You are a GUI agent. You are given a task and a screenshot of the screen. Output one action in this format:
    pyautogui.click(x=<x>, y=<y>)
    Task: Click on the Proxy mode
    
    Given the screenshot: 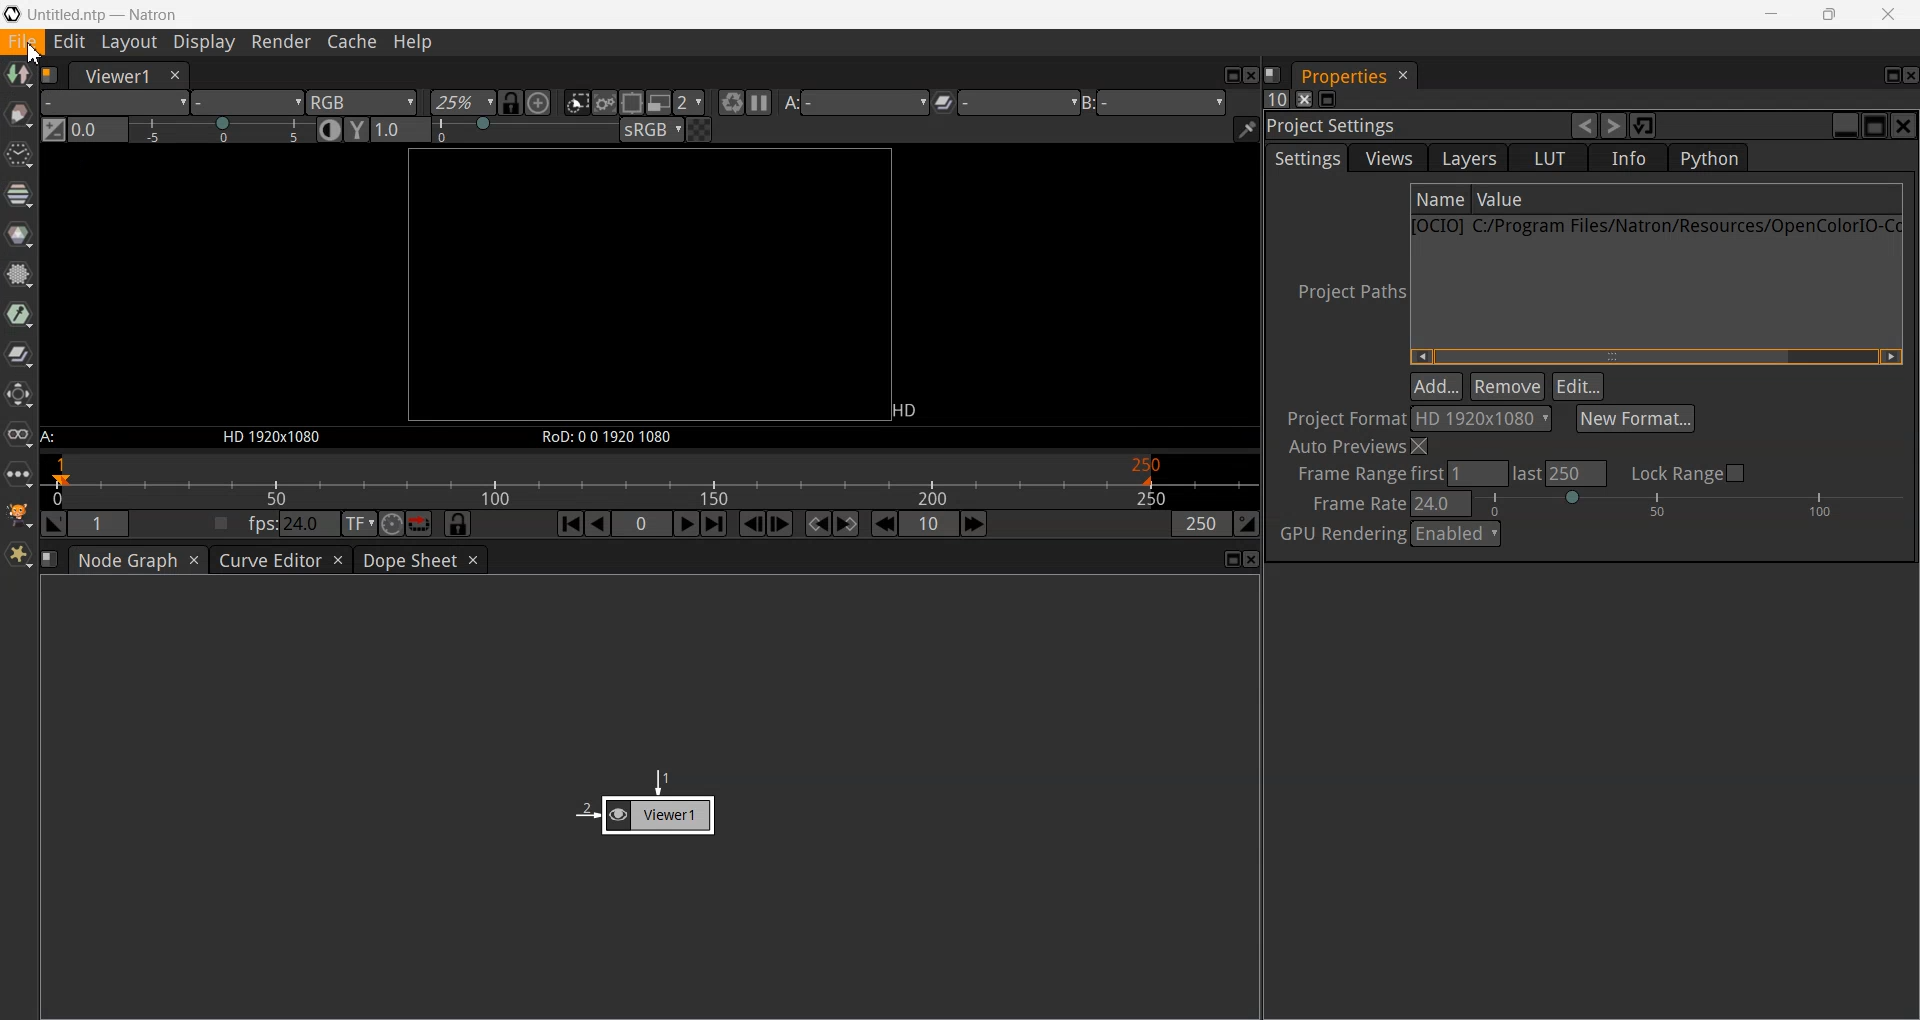 What is the action you would take?
    pyautogui.click(x=660, y=102)
    